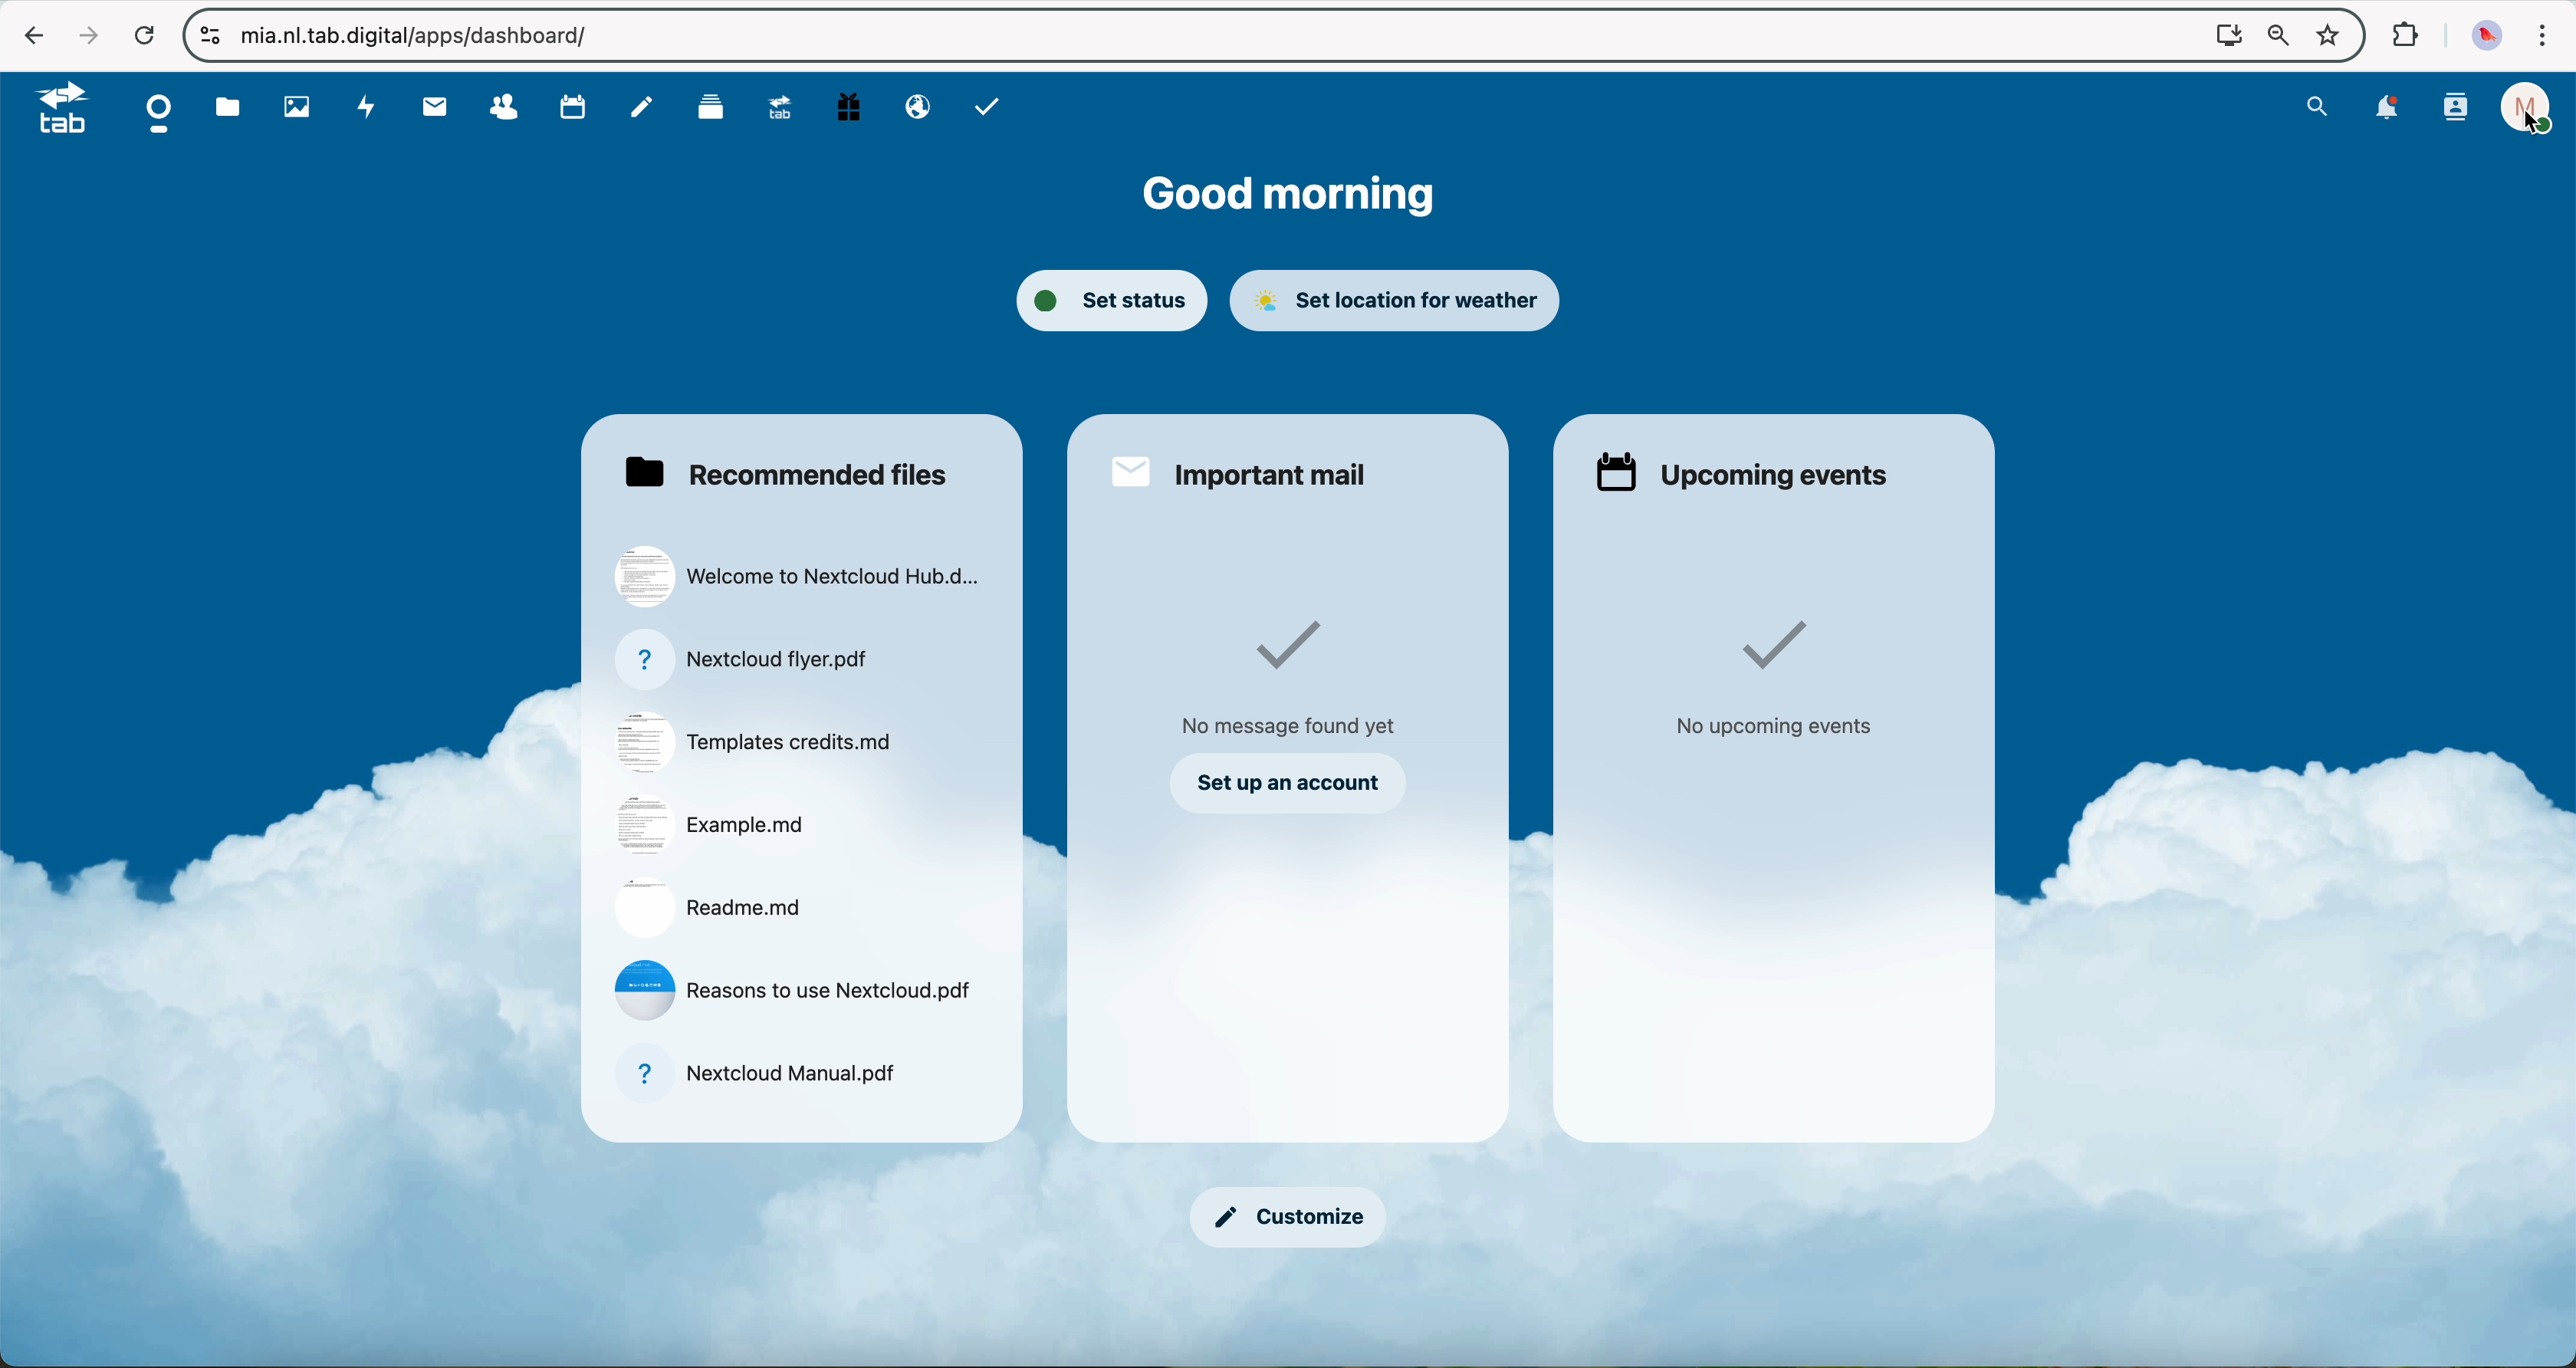 This screenshot has width=2576, height=1368. What do you see at coordinates (2223, 34) in the screenshot?
I see `Install NExtcloud` at bounding box center [2223, 34].